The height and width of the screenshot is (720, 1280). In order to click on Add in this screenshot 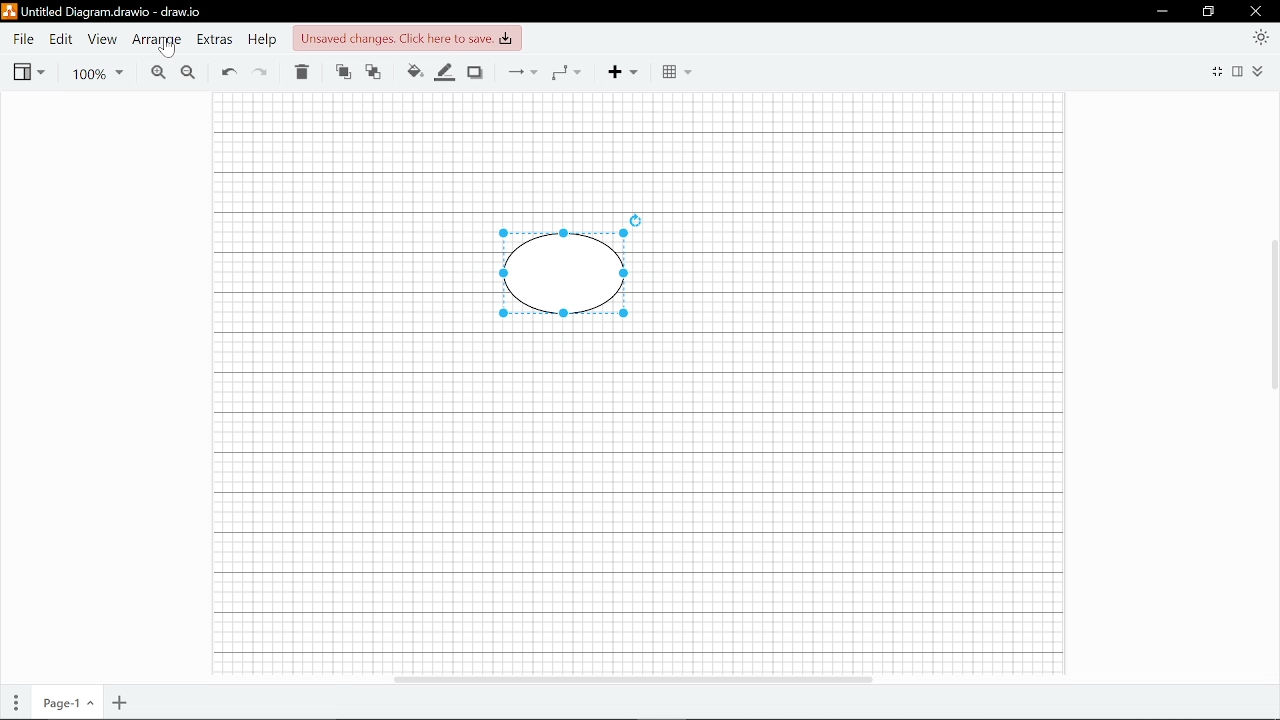, I will do `click(620, 72)`.